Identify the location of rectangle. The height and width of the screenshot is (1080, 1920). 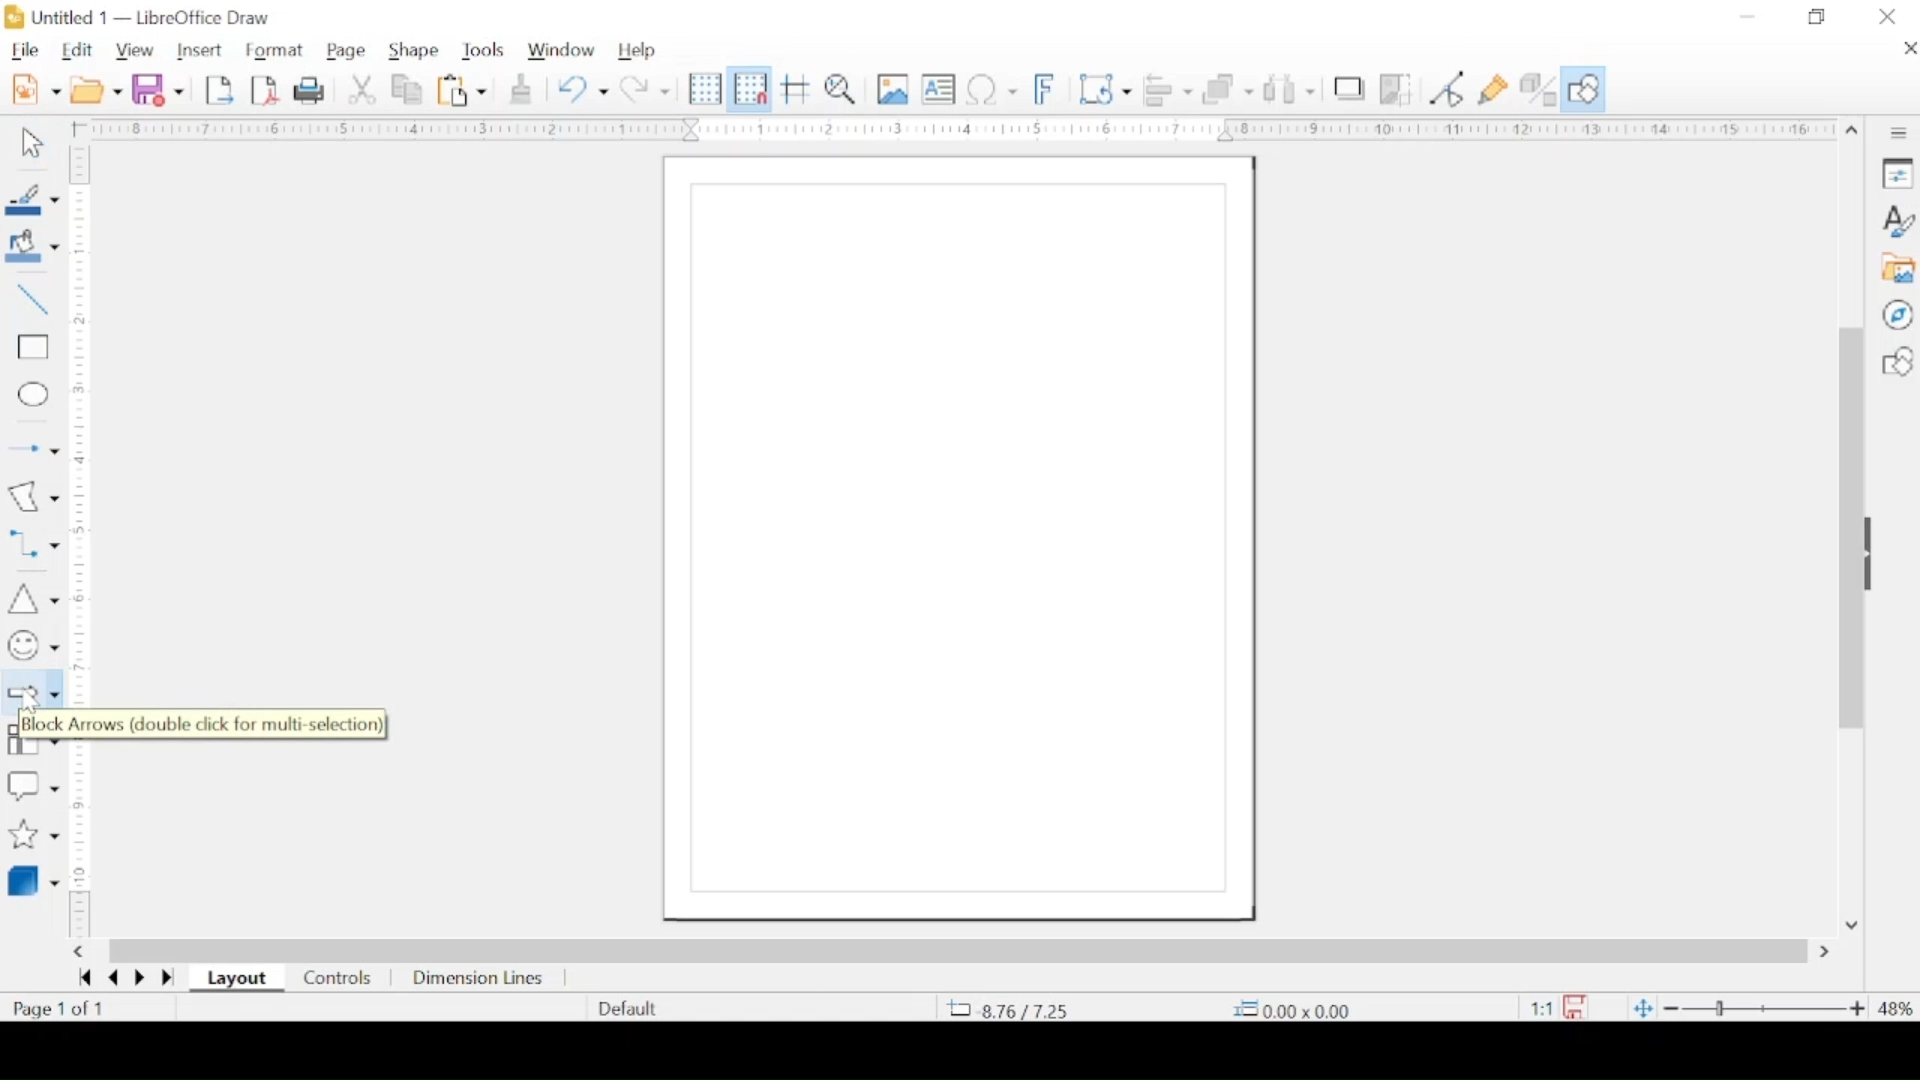
(33, 348).